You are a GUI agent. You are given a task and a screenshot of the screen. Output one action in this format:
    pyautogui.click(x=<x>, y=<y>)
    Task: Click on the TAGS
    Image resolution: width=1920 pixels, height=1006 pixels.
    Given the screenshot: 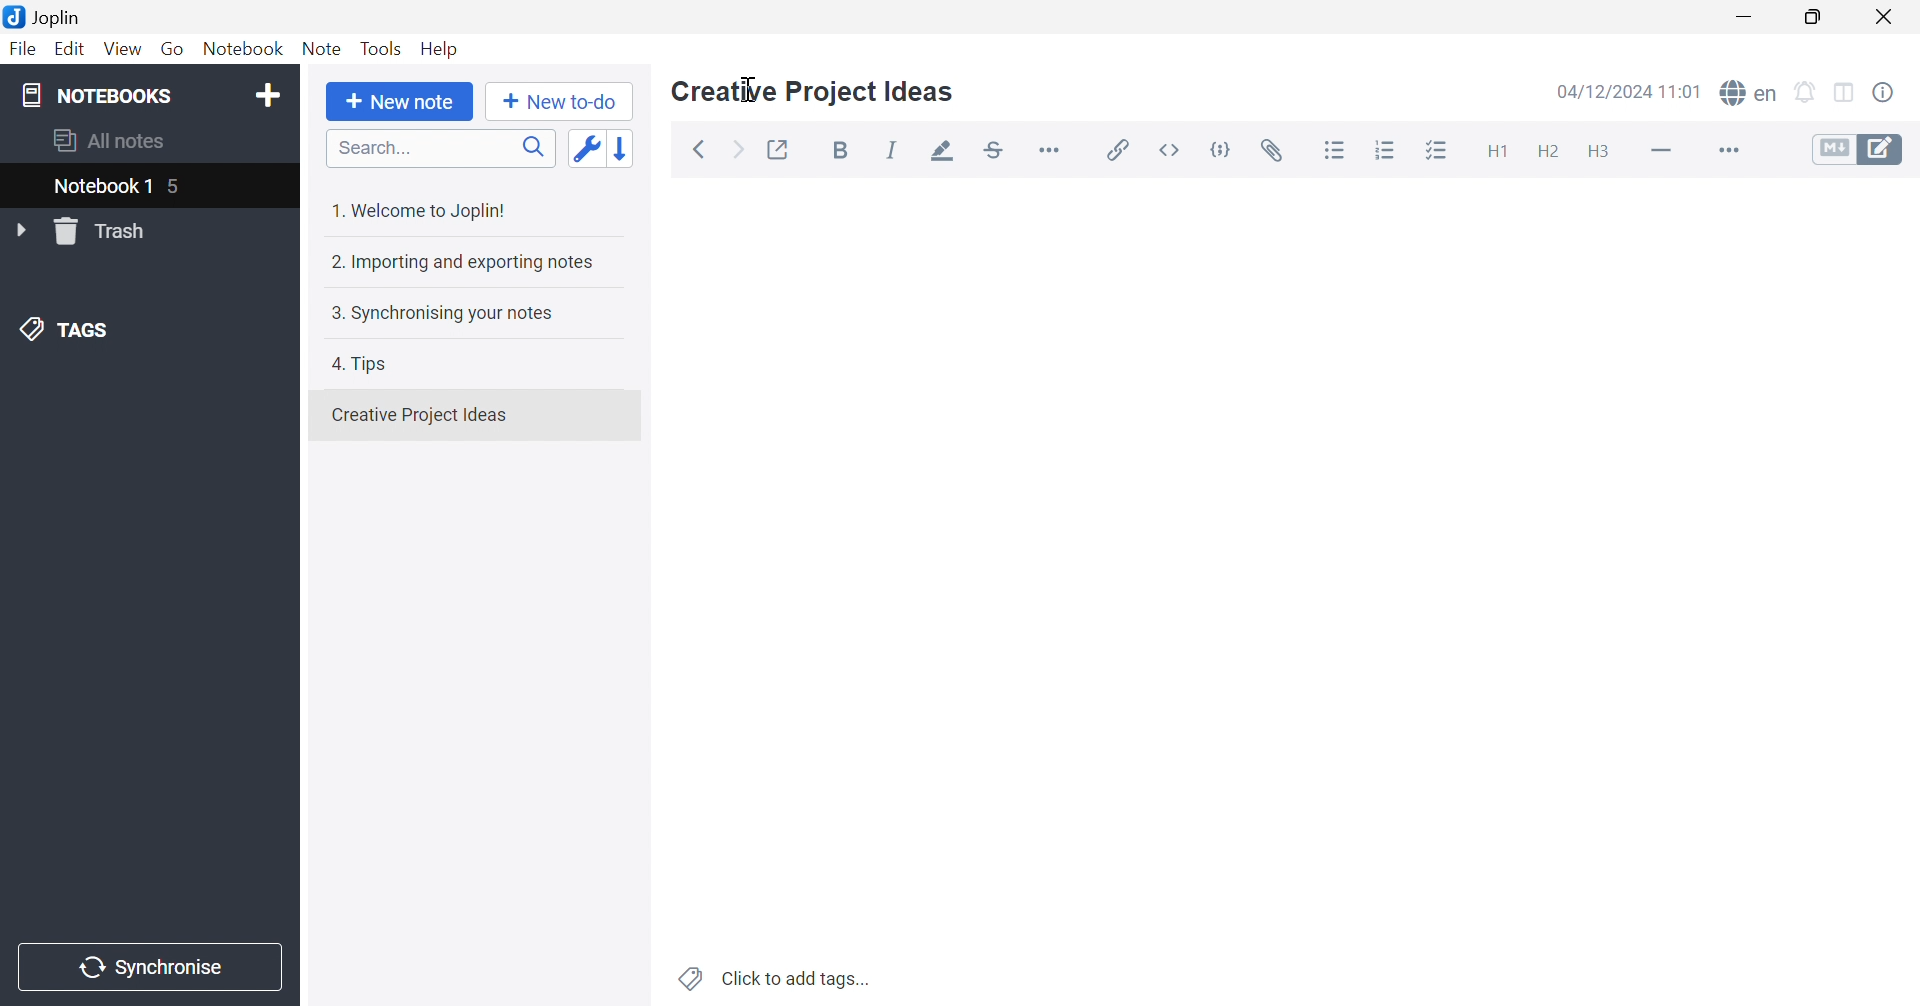 What is the action you would take?
    pyautogui.click(x=65, y=332)
    